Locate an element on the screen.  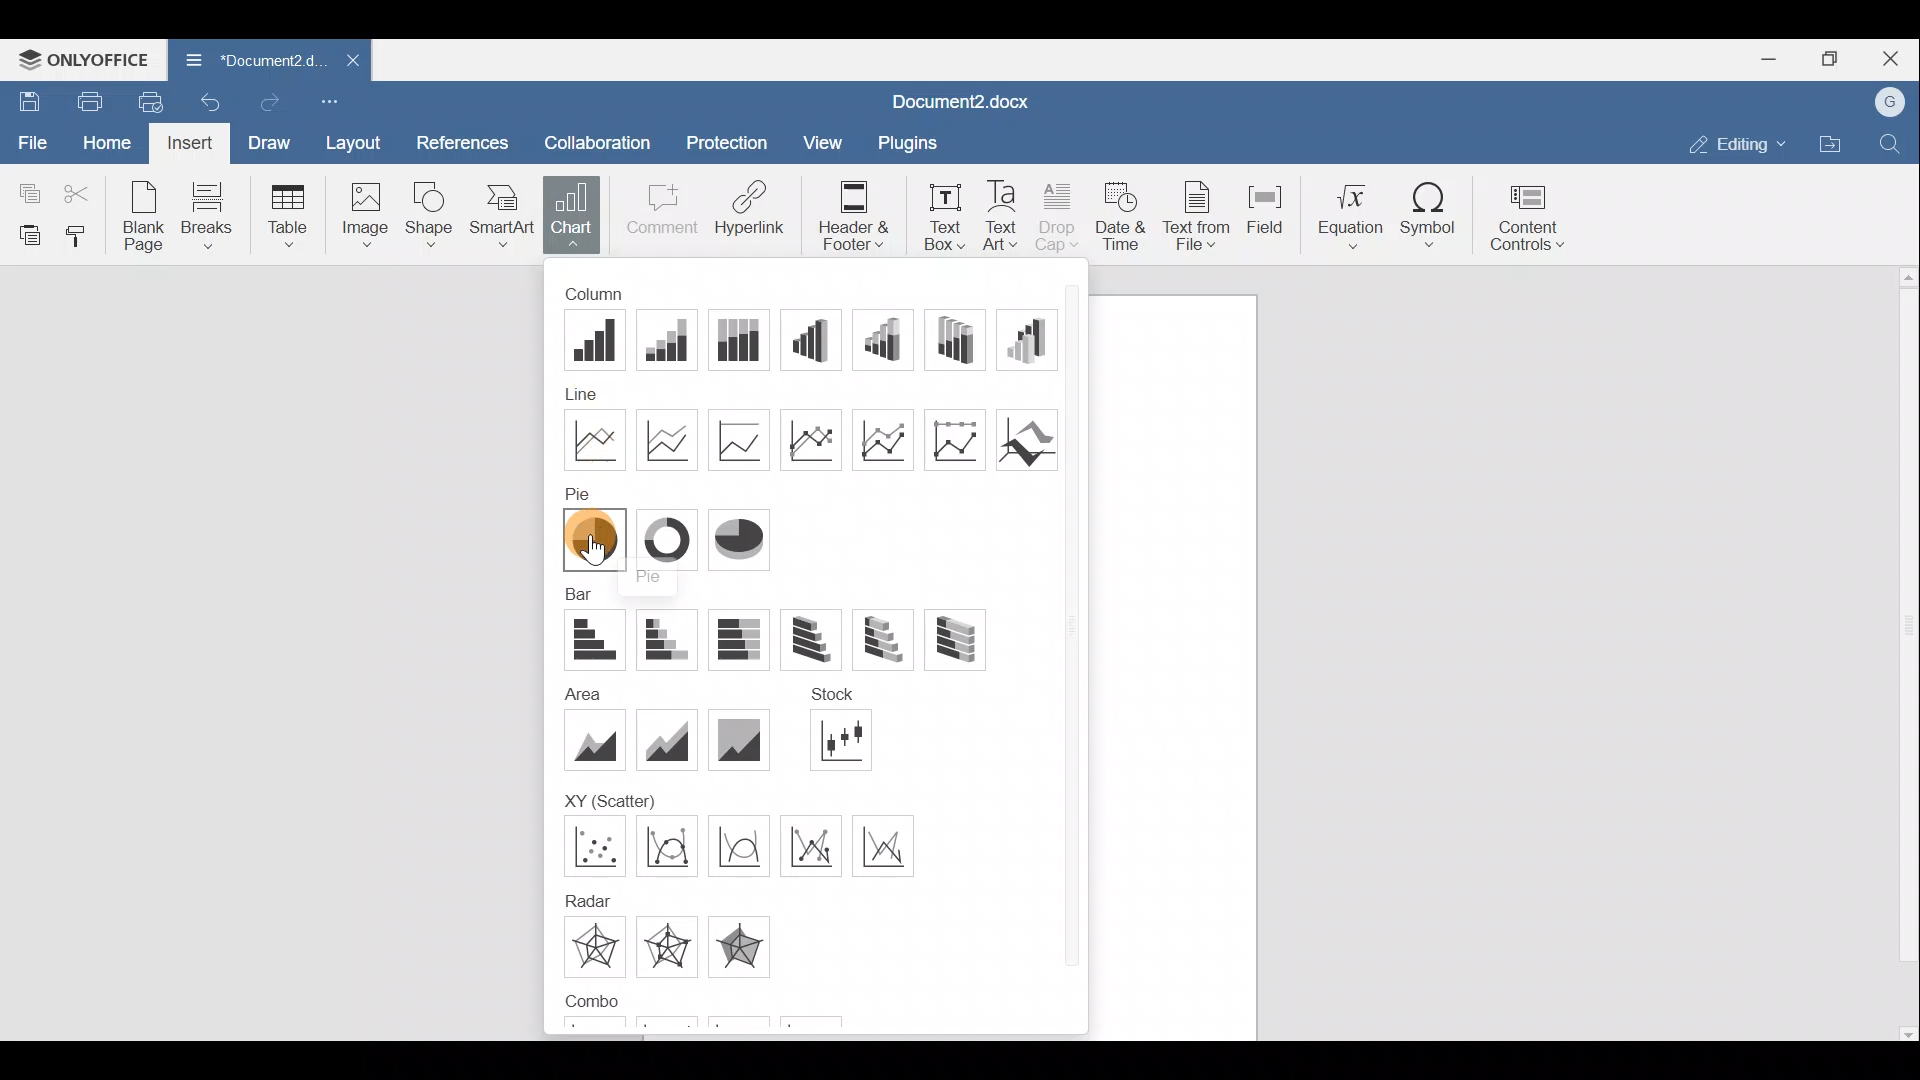
Maximize is located at coordinates (1838, 57).